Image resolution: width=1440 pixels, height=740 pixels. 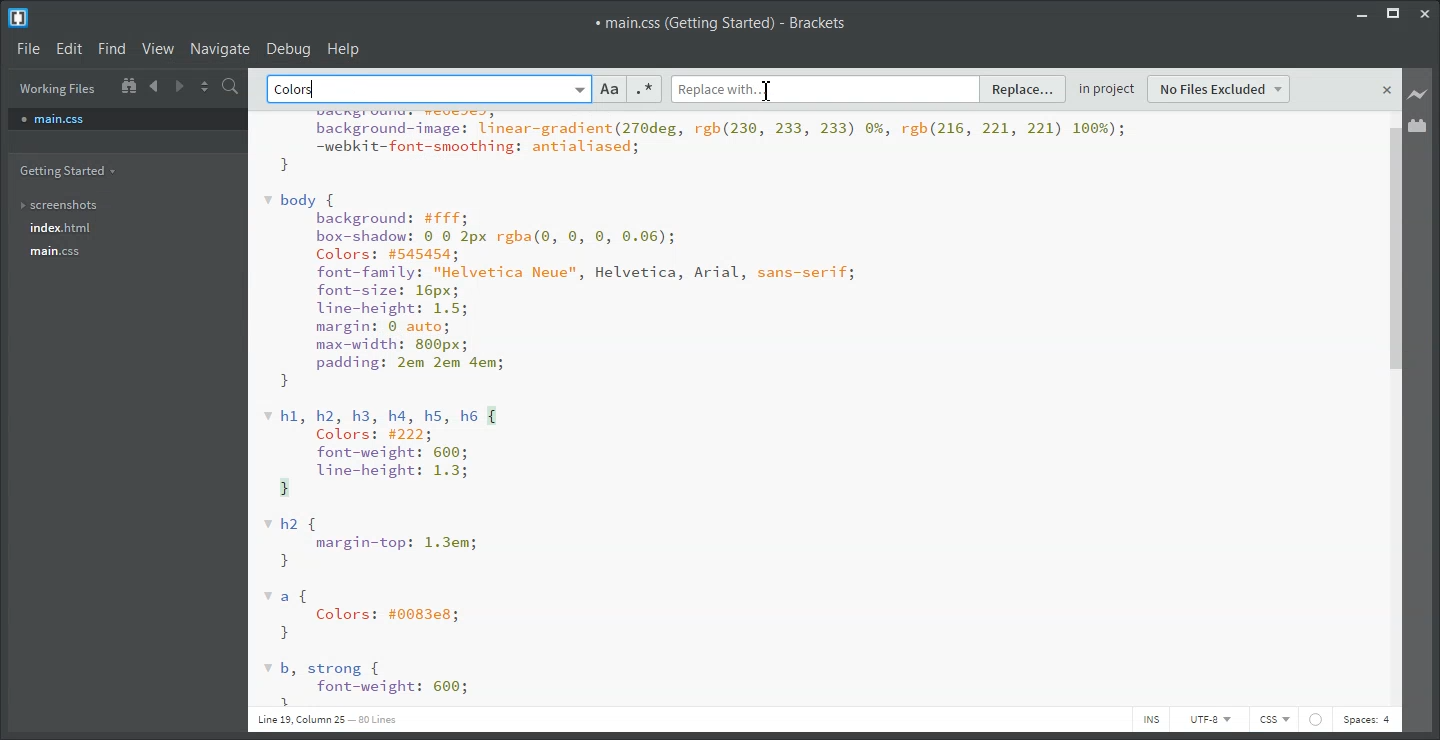 I want to click on hl, h2, h3, h4, hs, he {
Colors: #222;
font-weight: 600;
Uine-height: 1.3;

3}, so click(x=382, y=451).